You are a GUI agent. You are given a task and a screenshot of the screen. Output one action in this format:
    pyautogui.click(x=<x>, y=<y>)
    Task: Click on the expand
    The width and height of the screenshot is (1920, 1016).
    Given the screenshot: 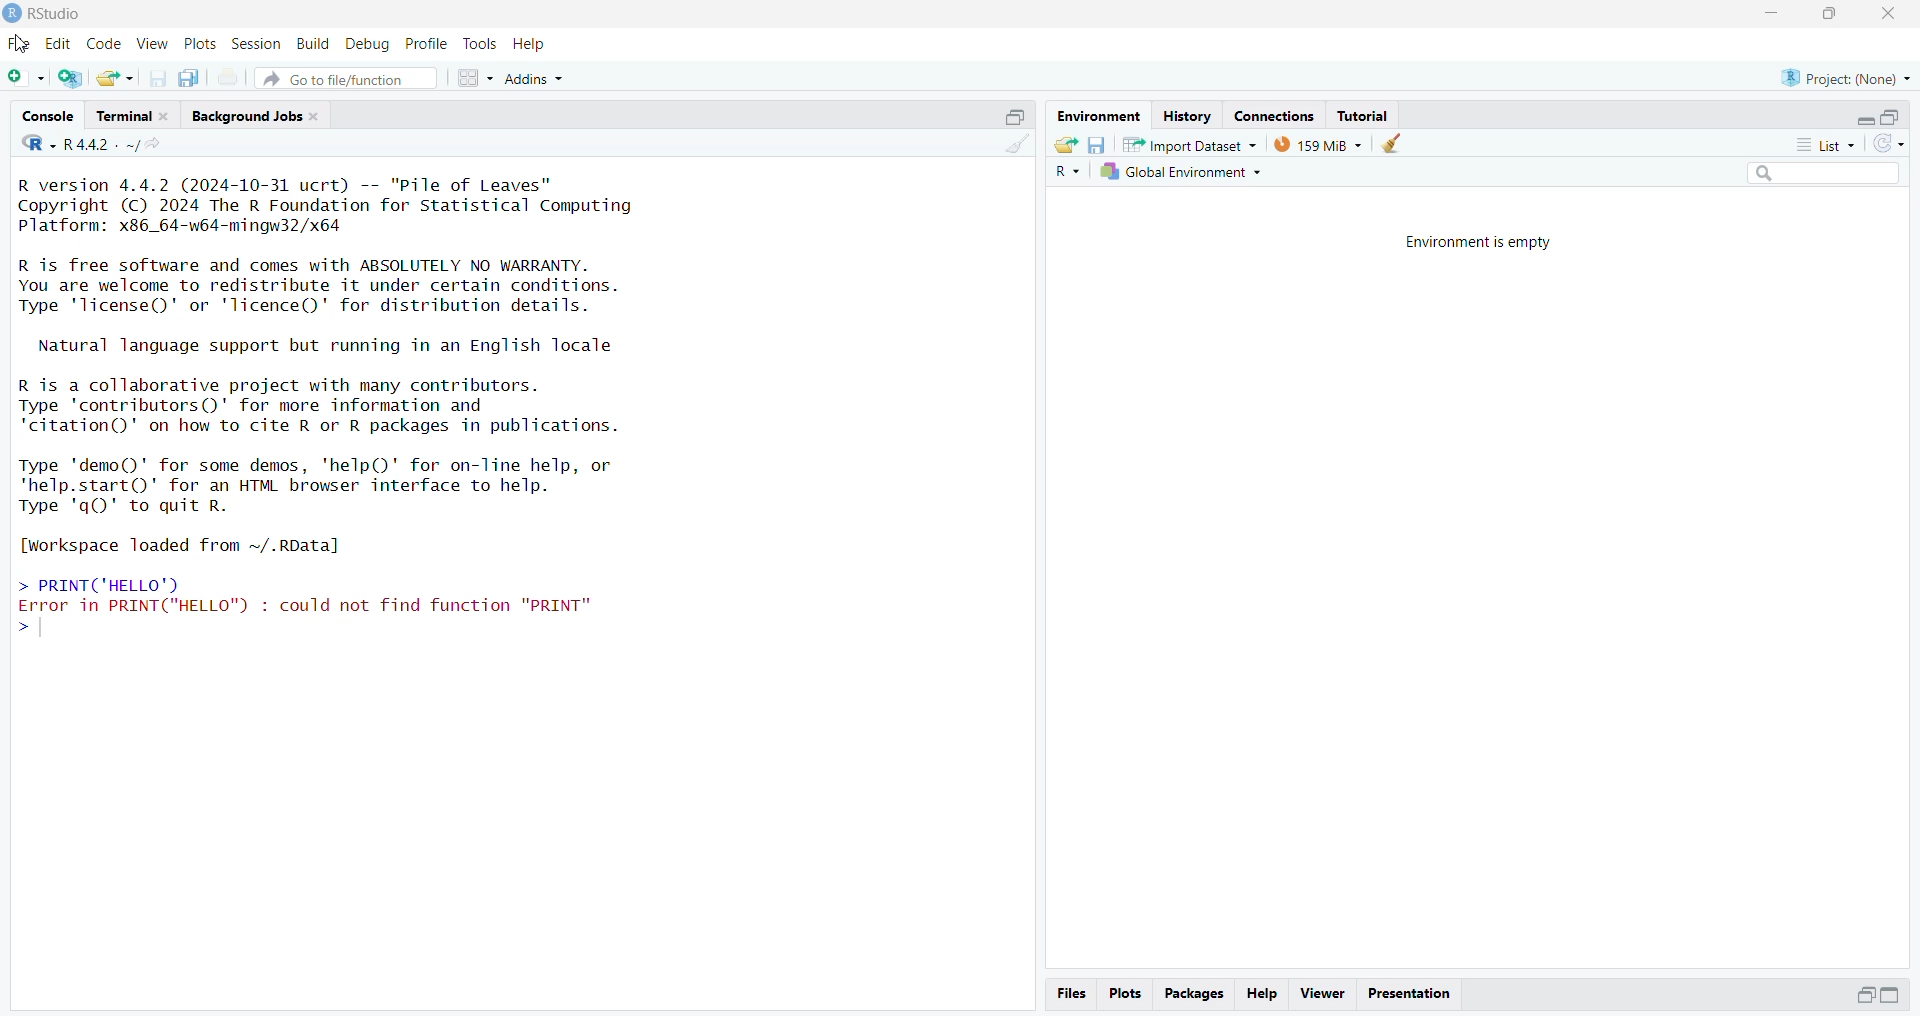 What is the action you would take?
    pyautogui.click(x=1865, y=120)
    